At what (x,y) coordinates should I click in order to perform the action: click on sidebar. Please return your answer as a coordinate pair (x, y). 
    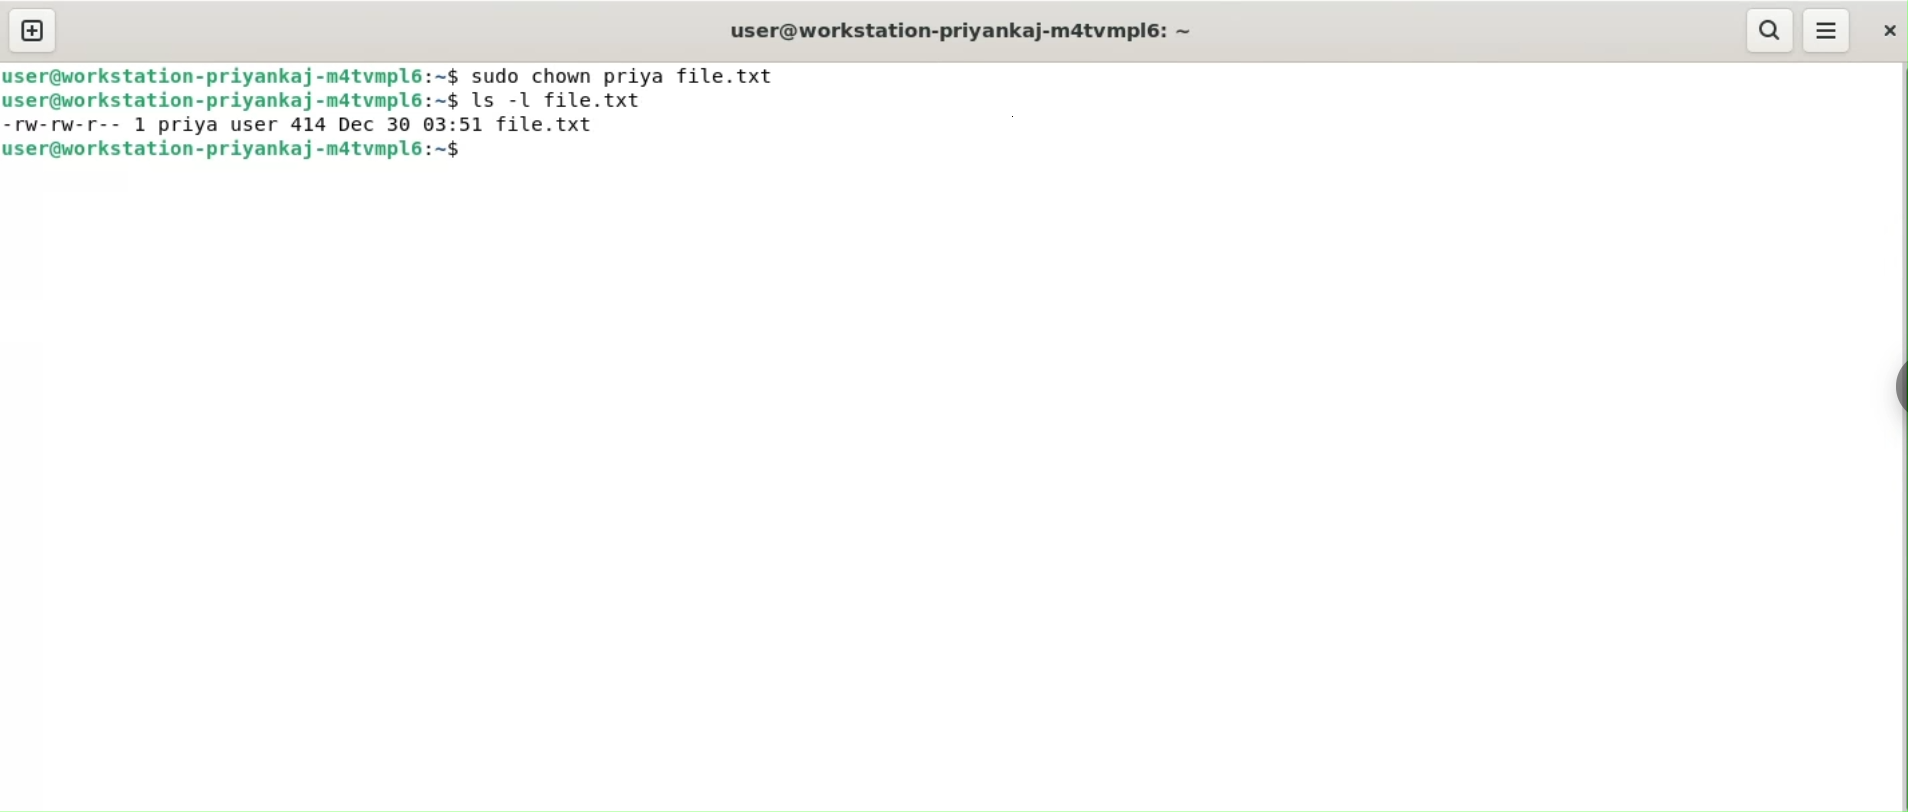
    Looking at the image, I should click on (1896, 383).